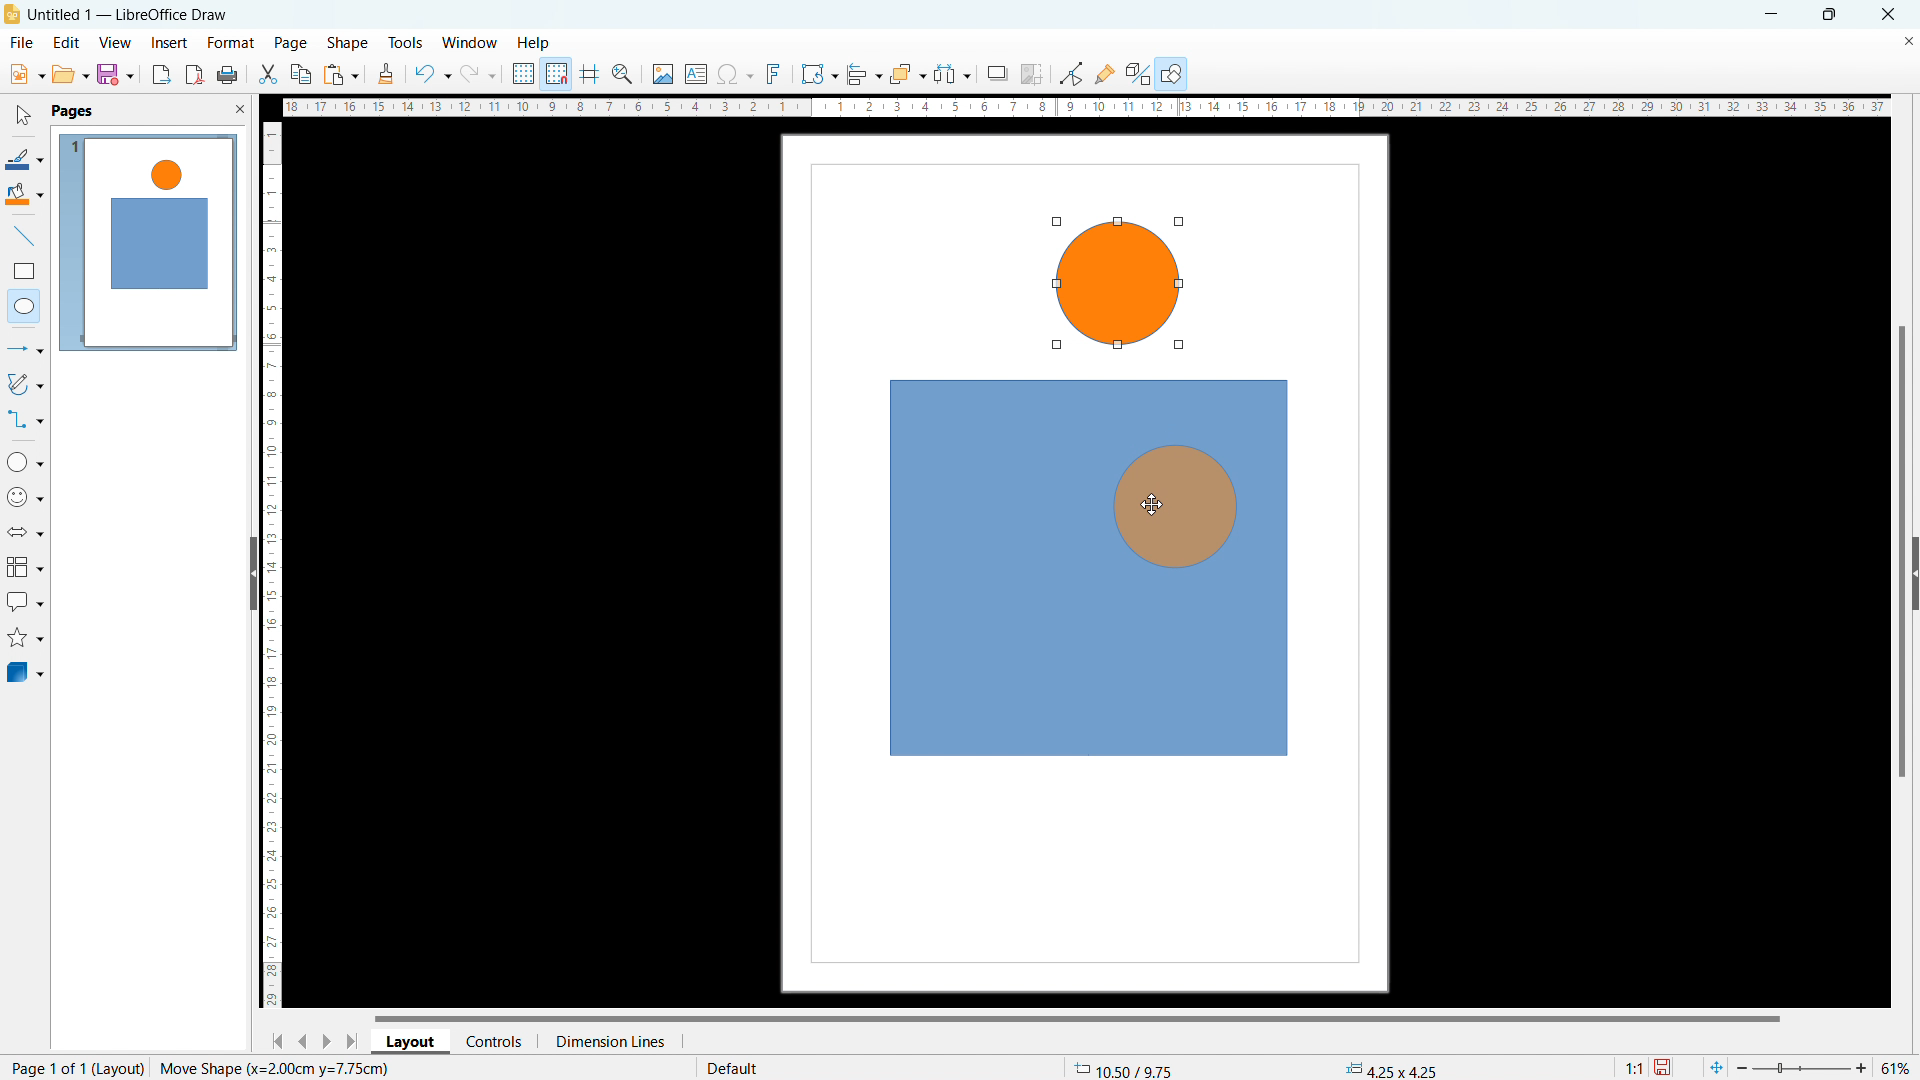 The height and width of the screenshot is (1080, 1920). What do you see at coordinates (25, 382) in the screenshot?
I see `curves and polygonas` at bounding box center [25, 382].